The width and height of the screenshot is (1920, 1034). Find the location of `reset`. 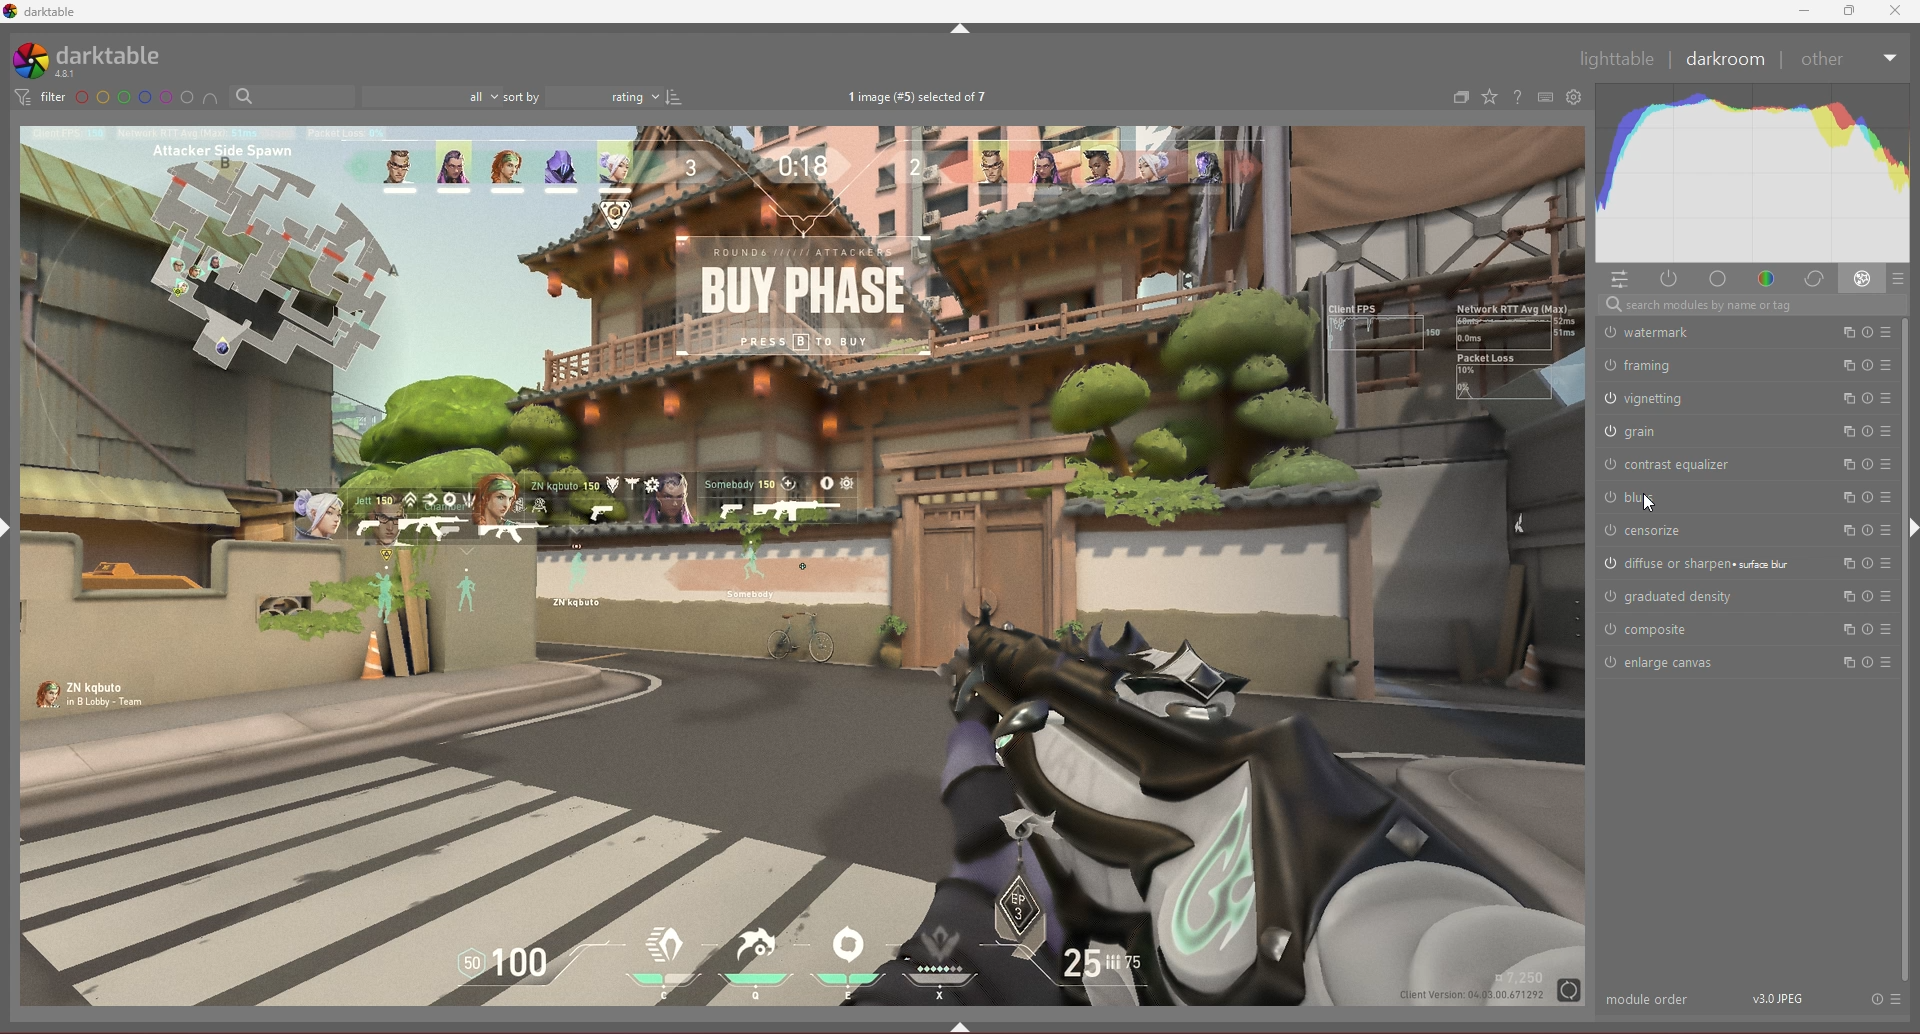

reset is located at coordinates (1867, 332).